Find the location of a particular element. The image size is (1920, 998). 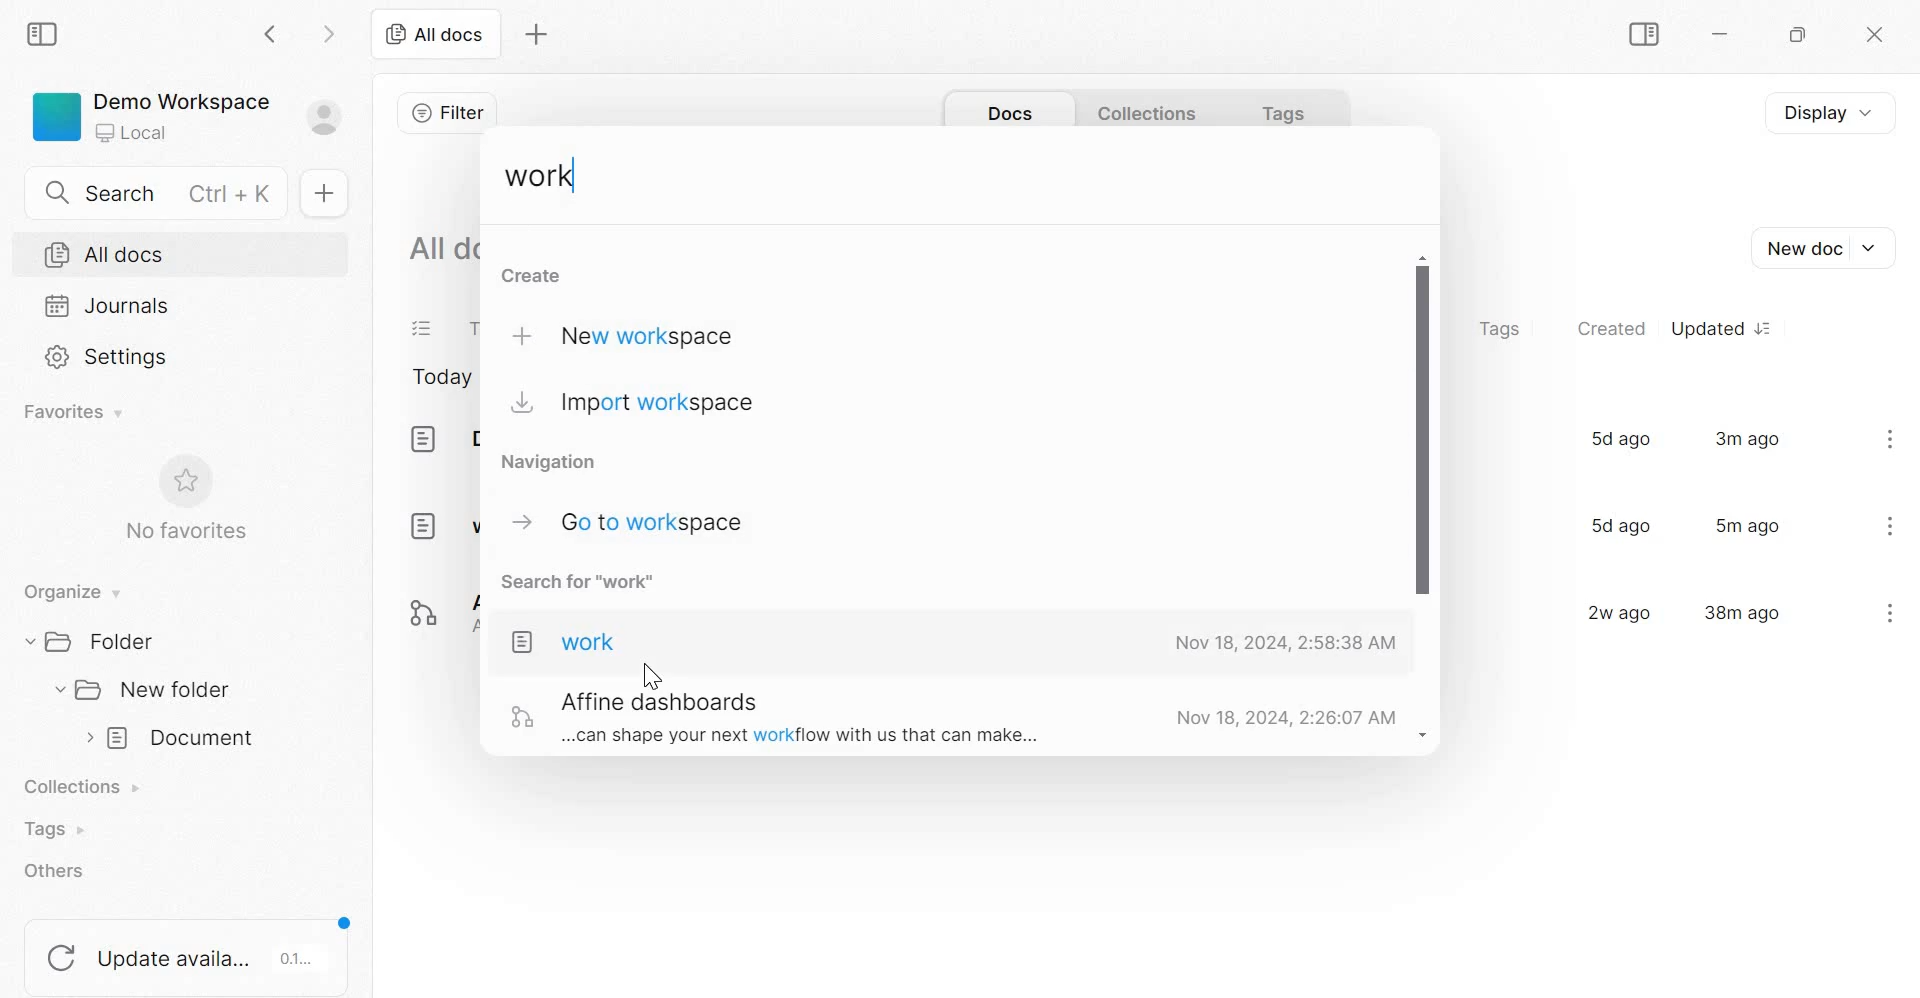

scroll bar is located at coordinates (1423, 502).